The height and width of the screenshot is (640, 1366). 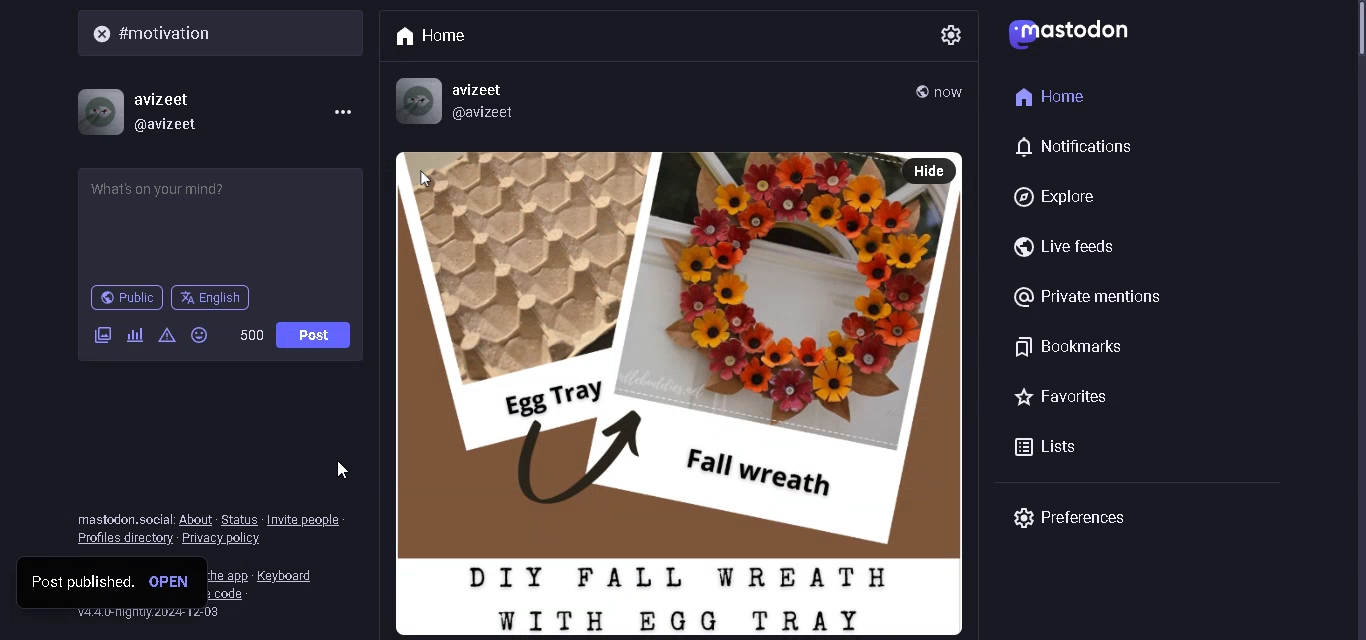 I want to click on search bar, so click(x=226, y=34).